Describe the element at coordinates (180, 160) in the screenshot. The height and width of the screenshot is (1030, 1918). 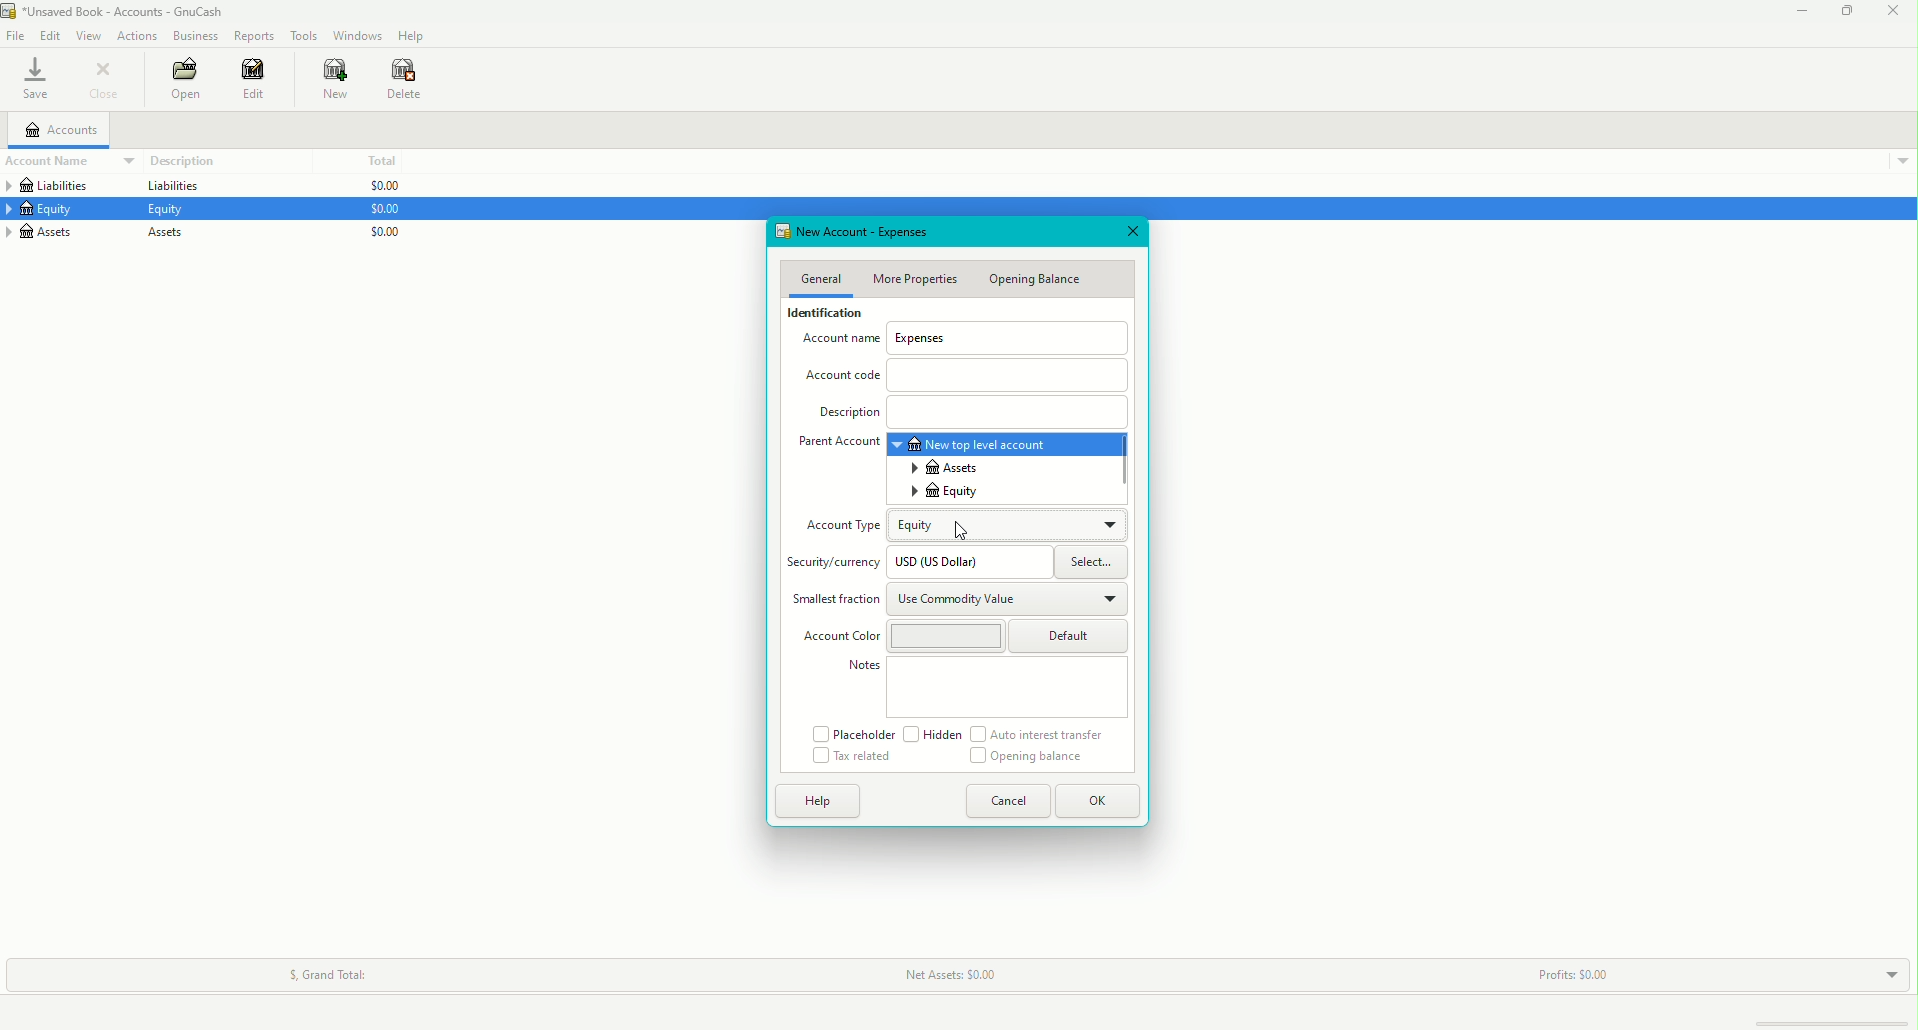
I see `Description` at that location.